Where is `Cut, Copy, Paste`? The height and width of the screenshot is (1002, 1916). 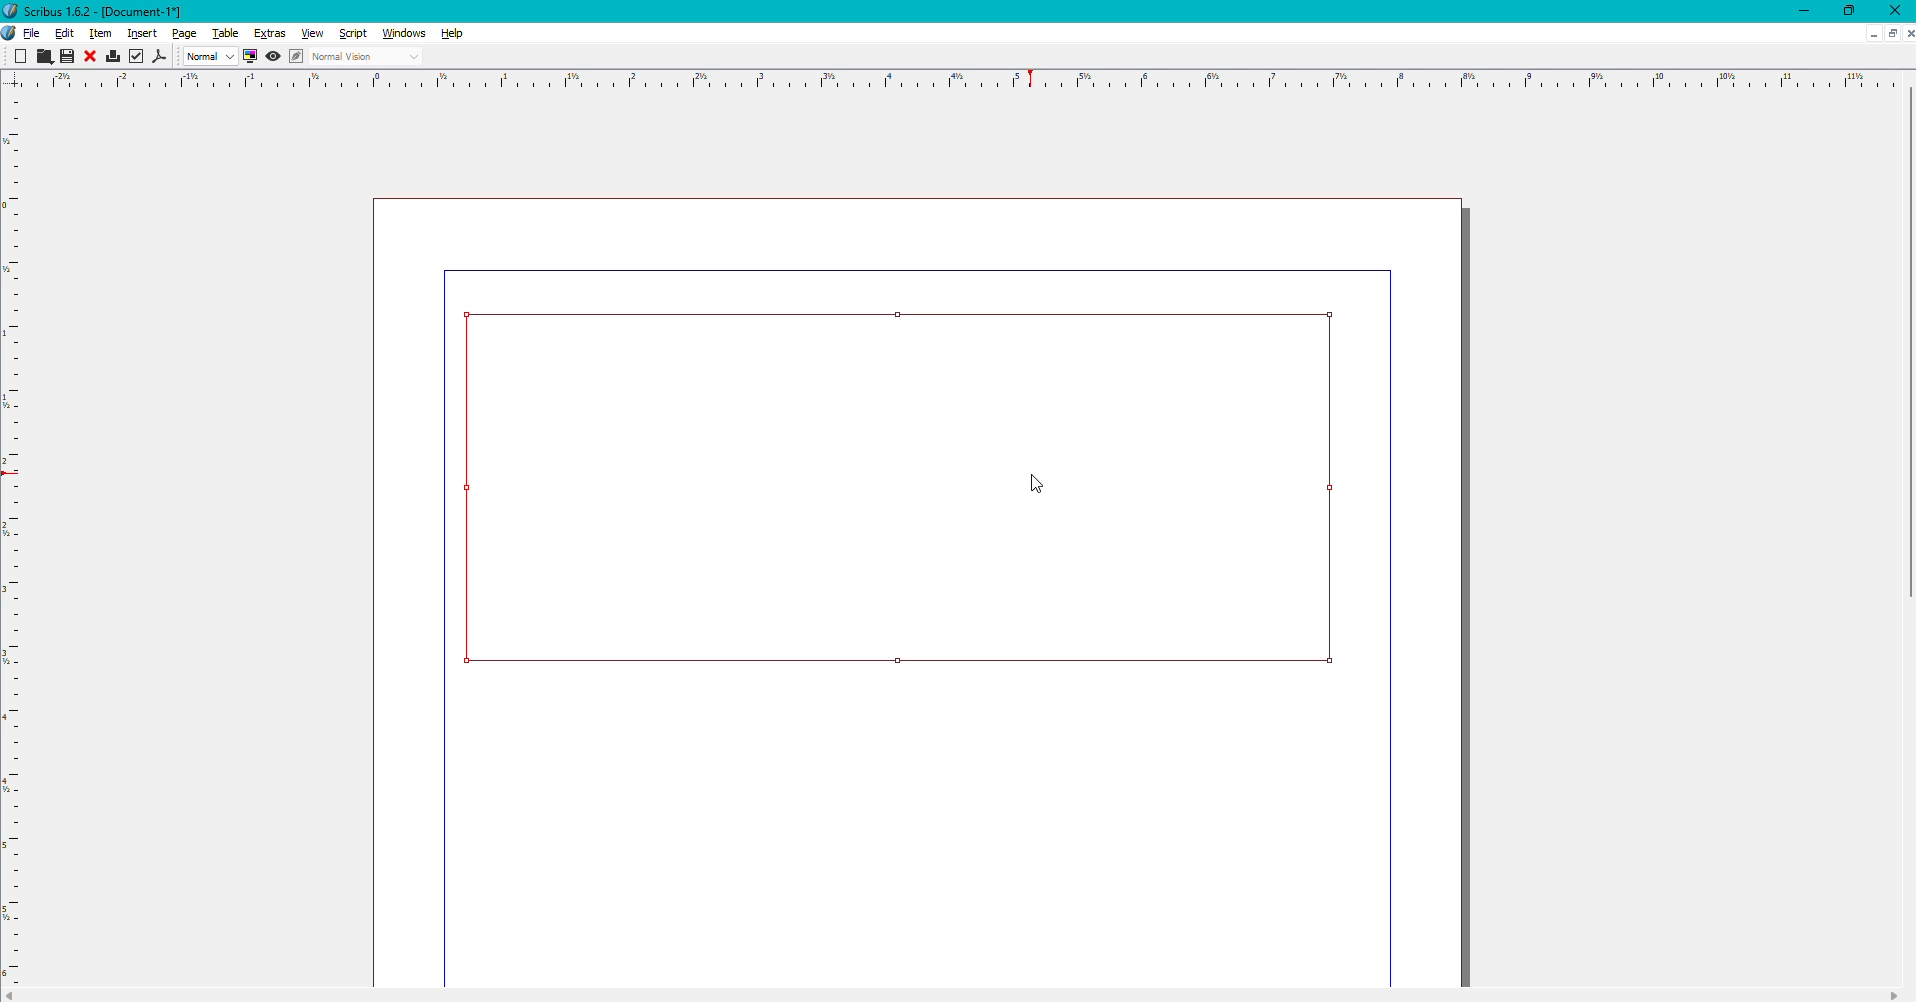
Cut, Copy, Paste is located at coordinates (44, 57).